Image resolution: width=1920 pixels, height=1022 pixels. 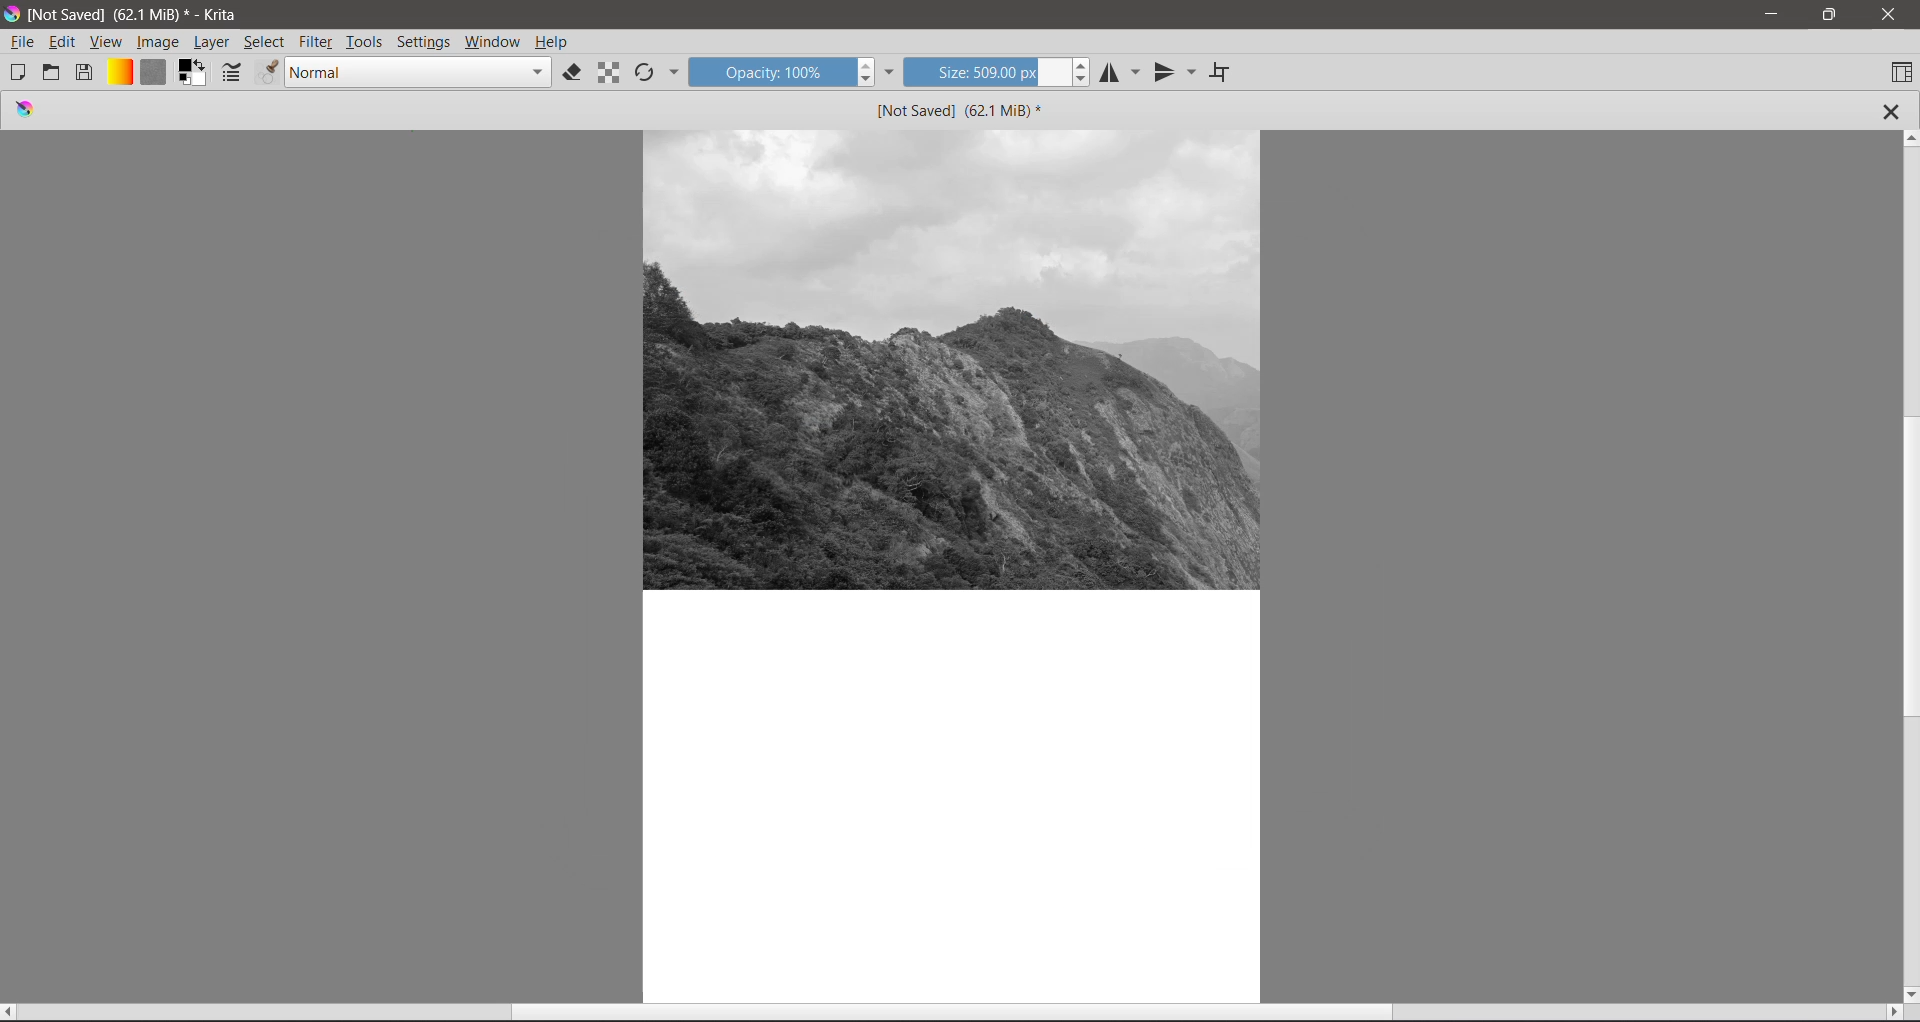 What do you see at coordinates (610, 72) in the screenshot?
I see `Preserve Alpha` at bounding box center [610, 72].